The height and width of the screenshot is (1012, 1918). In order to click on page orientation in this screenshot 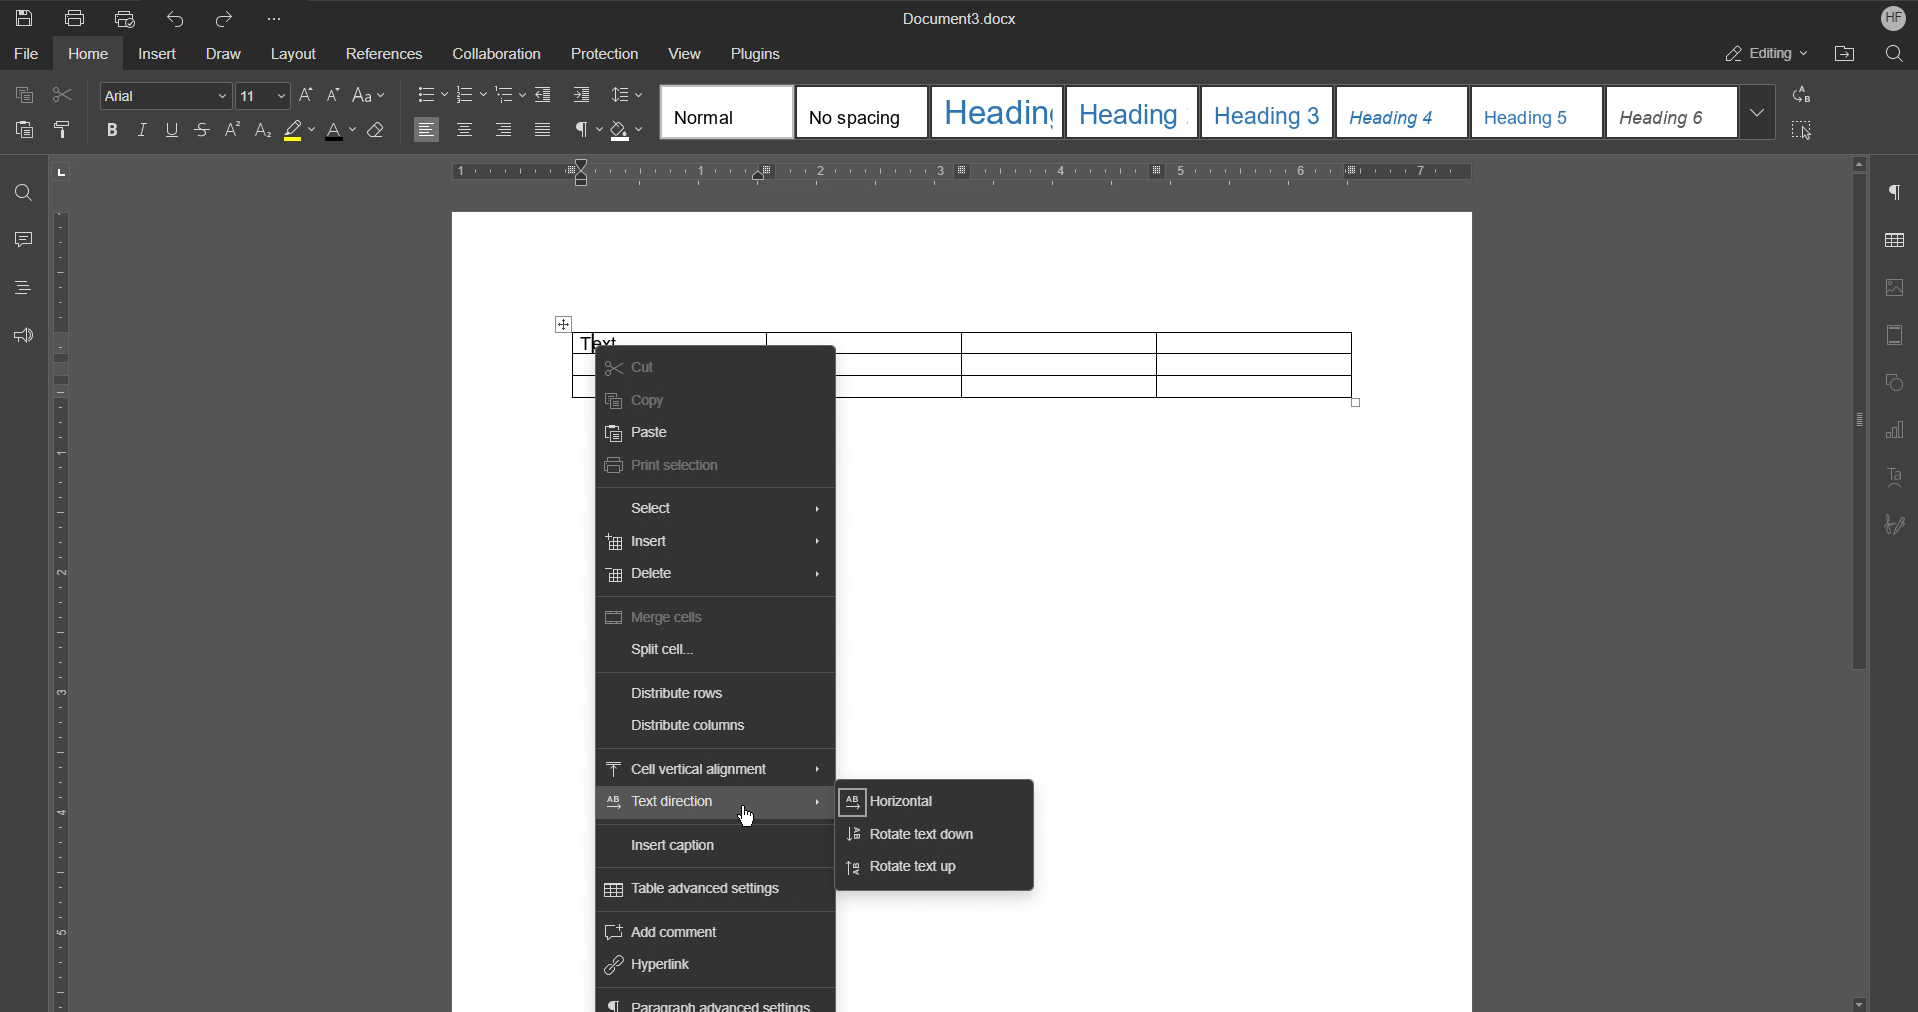, I will do `click(61, 172)`.